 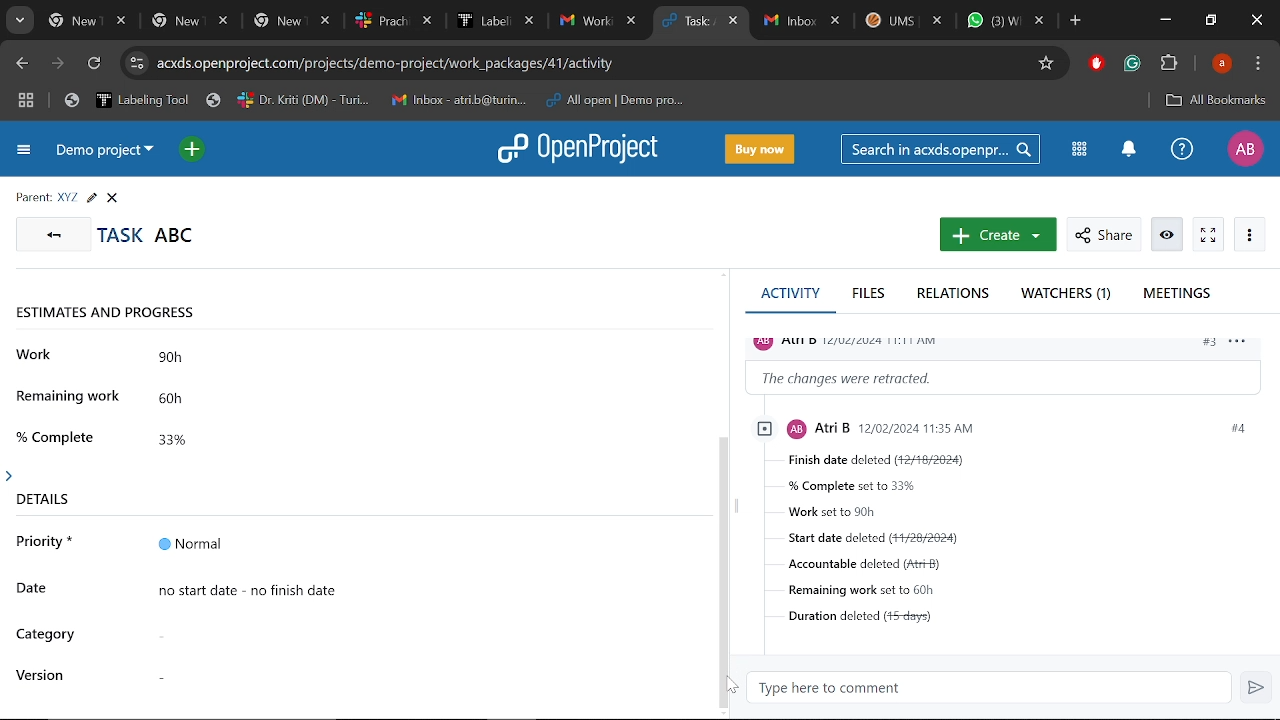 I want to click on Activate zen mode, so click(x=1208, y=235).